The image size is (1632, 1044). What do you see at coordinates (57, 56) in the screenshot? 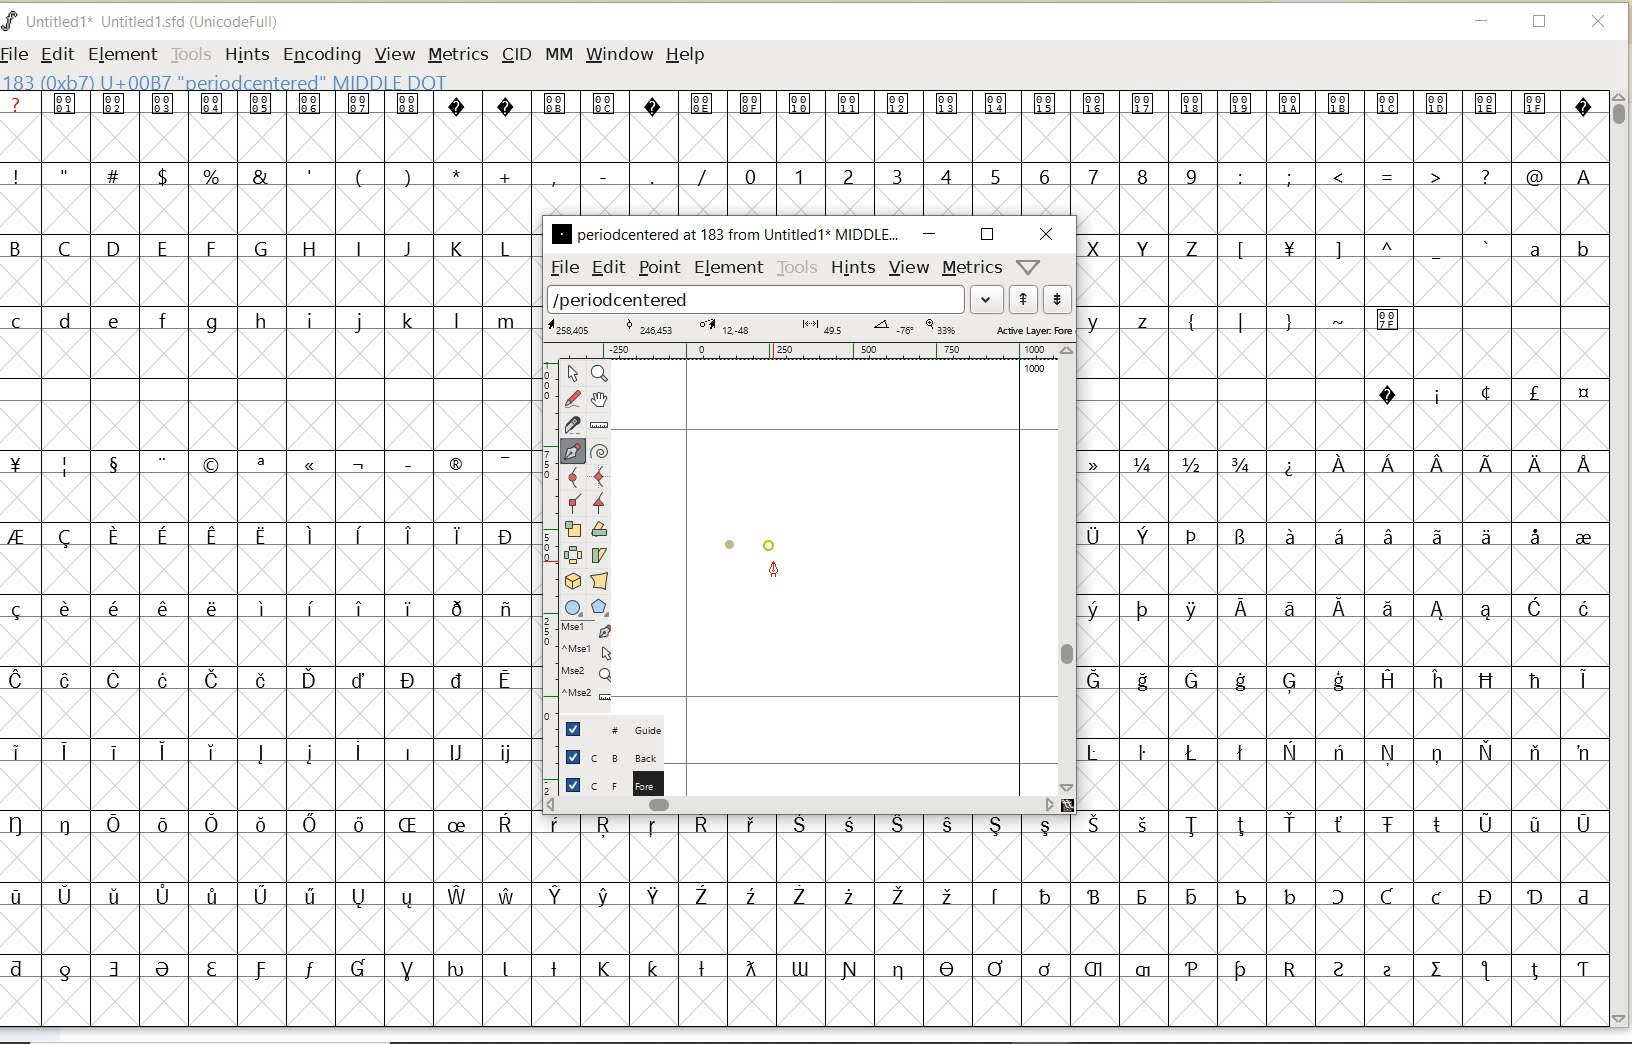
I see `EDIT` at bounding box center [57, 56].